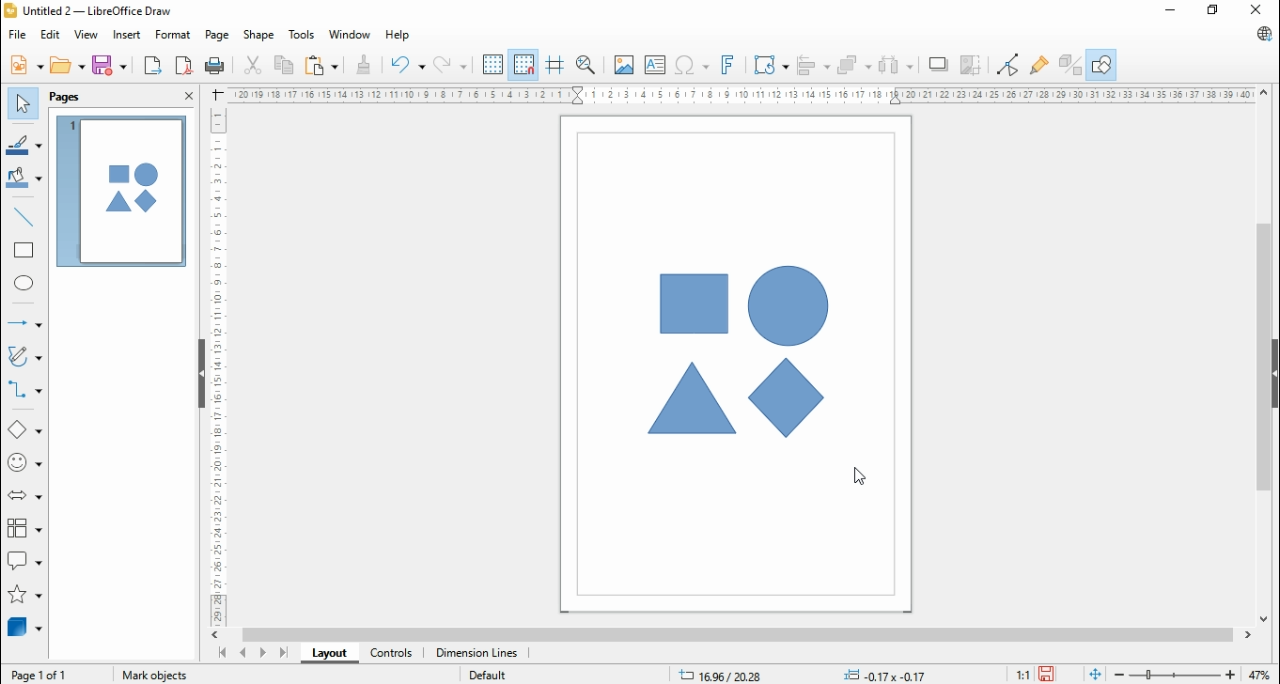  I want to click on snap to grids, so click(523, 64).